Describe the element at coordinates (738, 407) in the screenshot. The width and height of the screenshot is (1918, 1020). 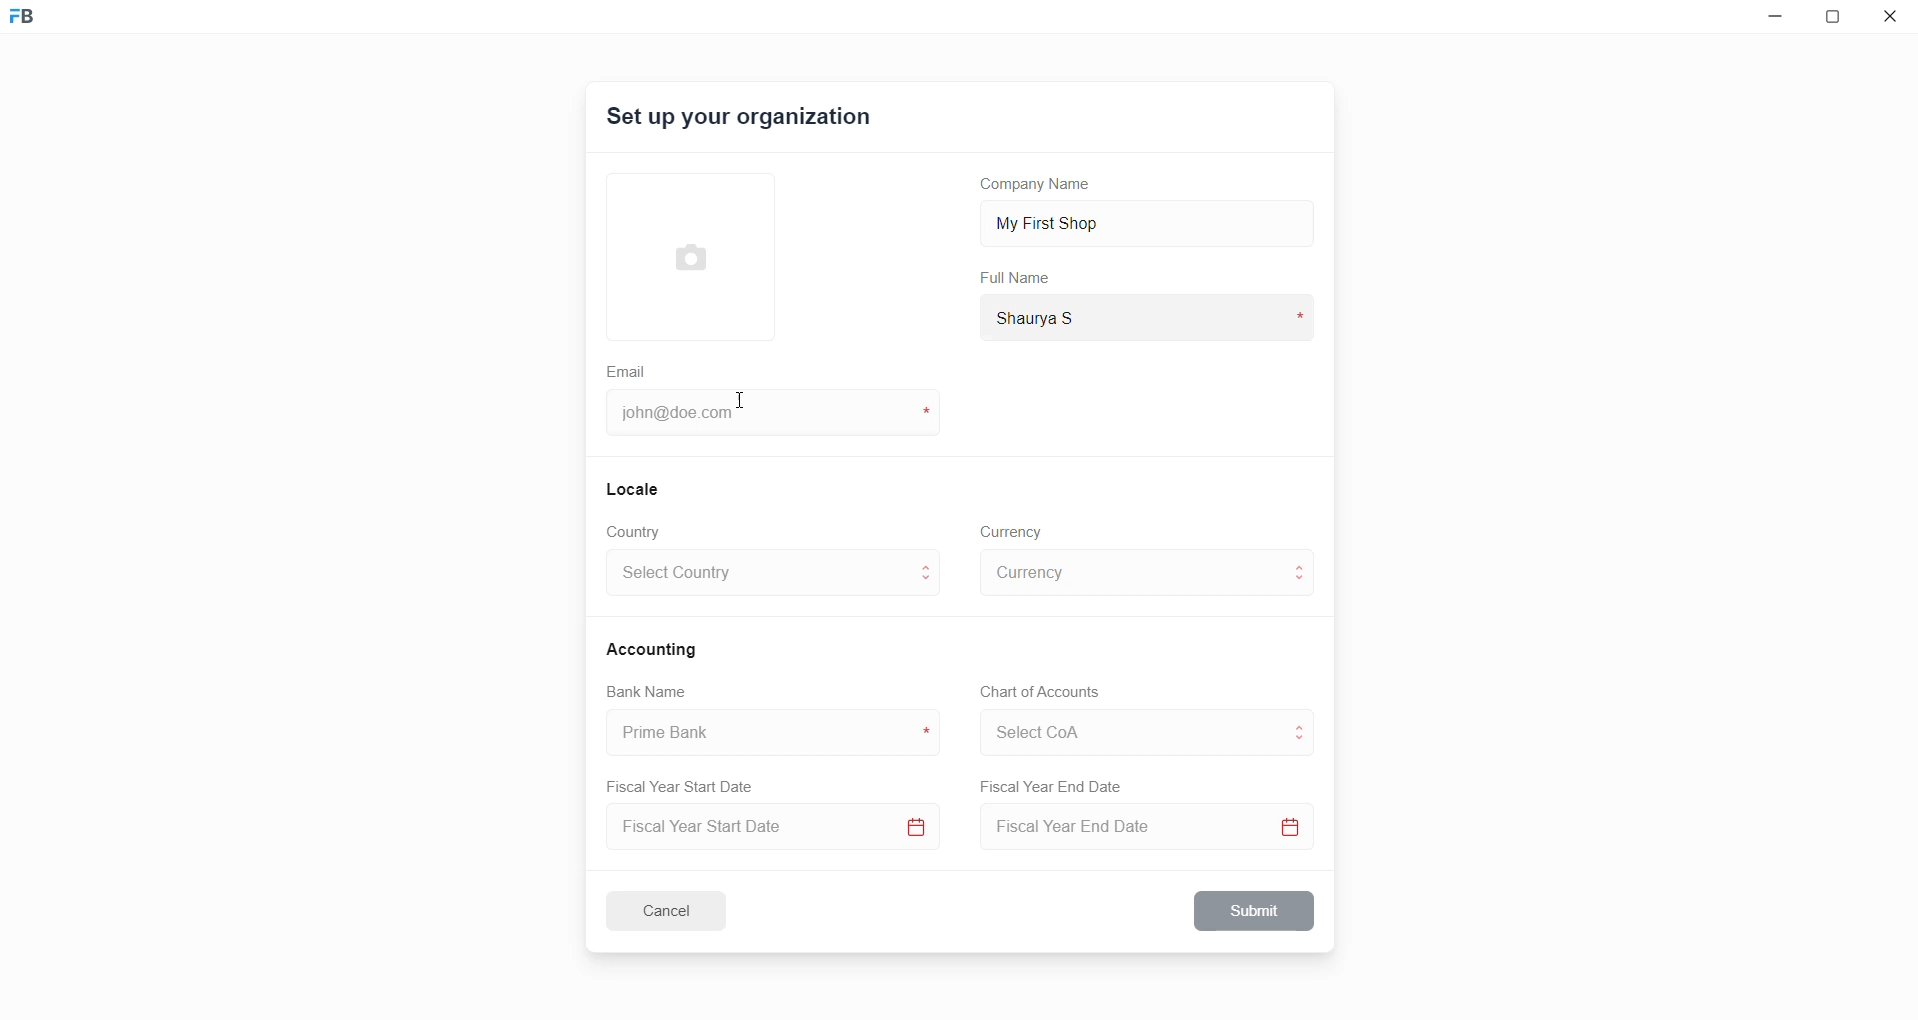
I see `cursor` at that location.